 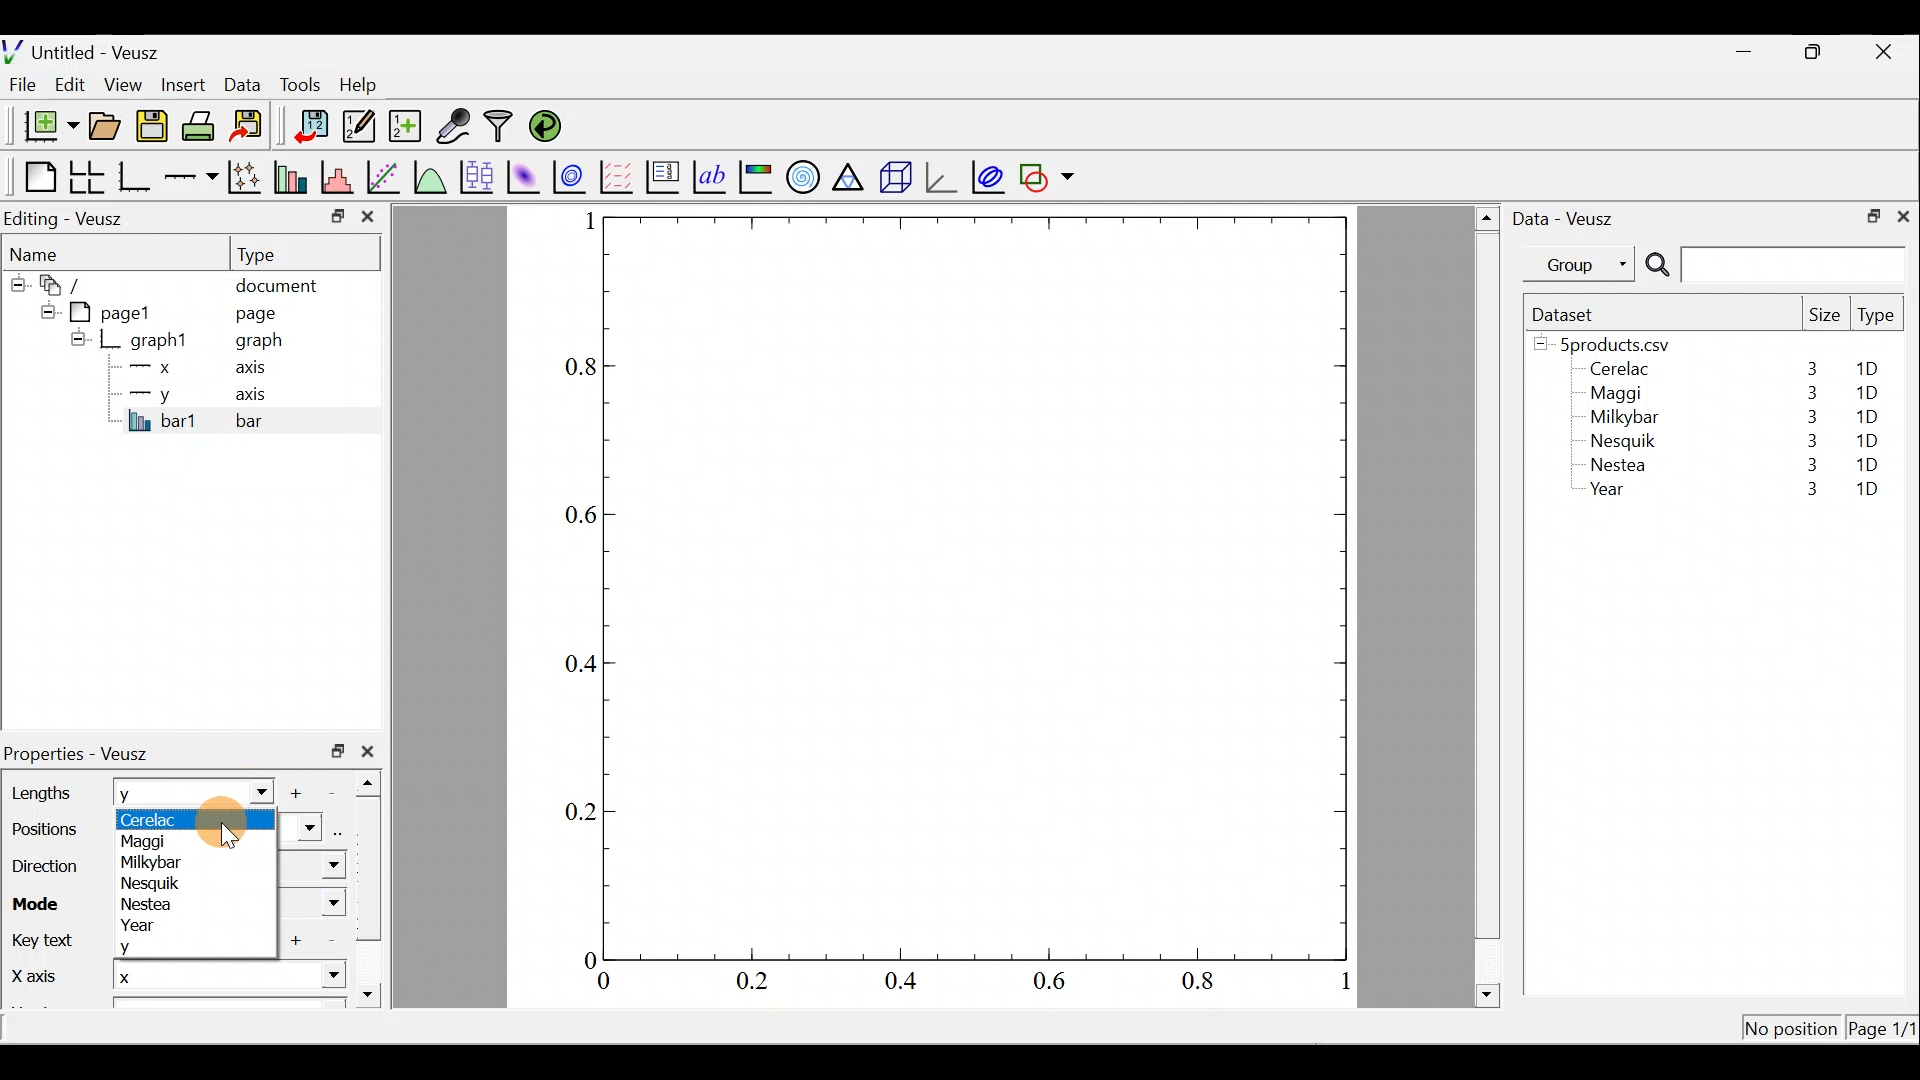 What do you see at coordinates (314, 905) in the screenshot?
I see `mode dropdown` at bounding box center [314, 905].